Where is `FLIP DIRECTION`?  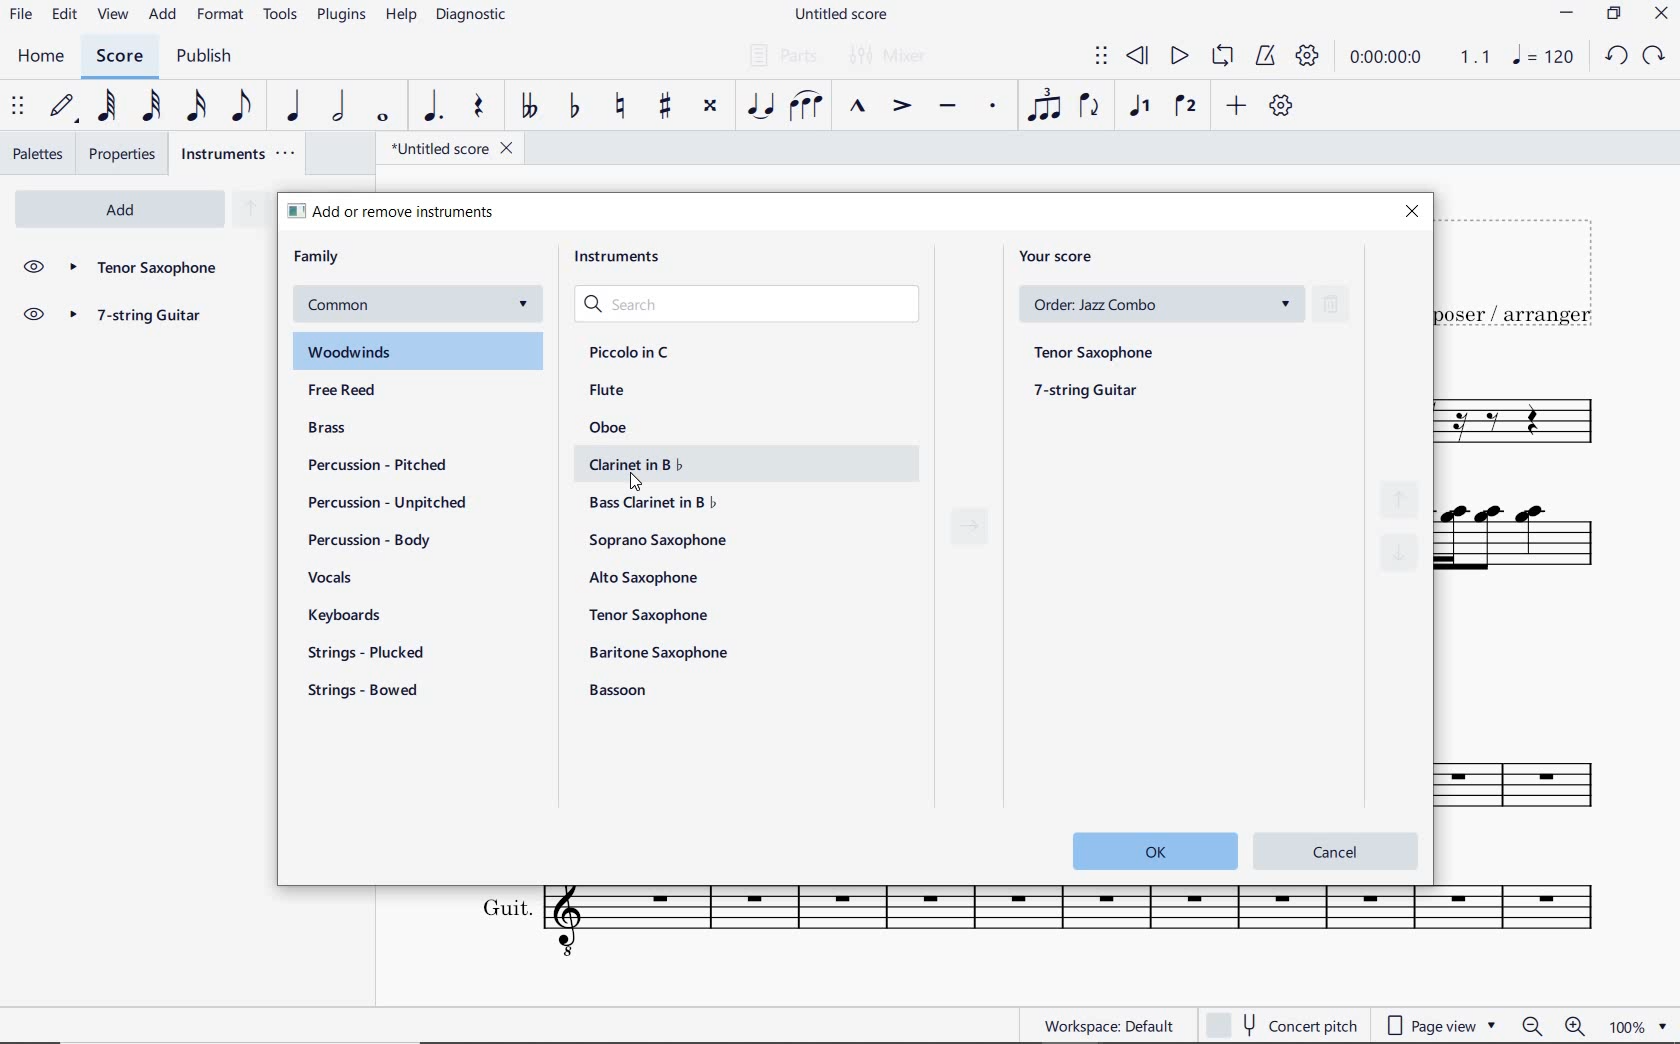
FLIP DIRECTION is located at coordinates (1090, 107).